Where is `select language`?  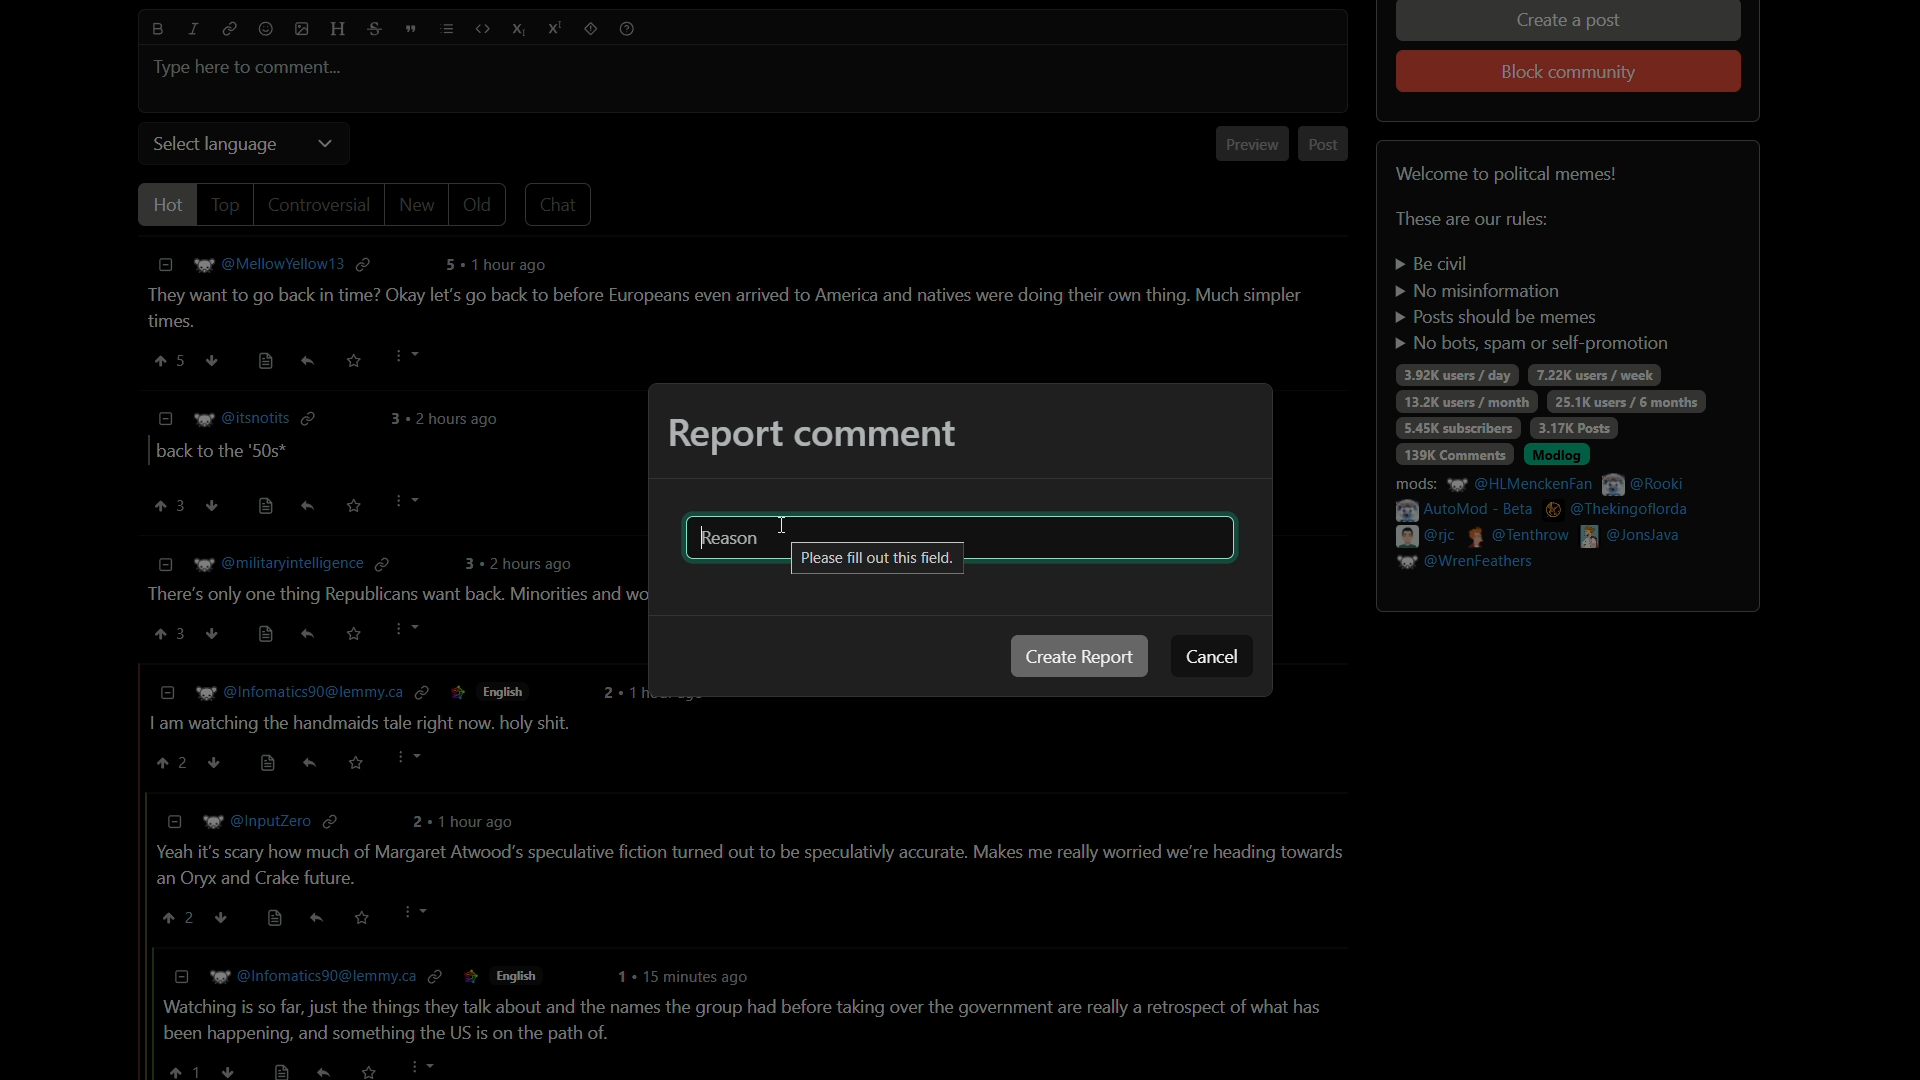
select language is located at coordinates (213, 145).